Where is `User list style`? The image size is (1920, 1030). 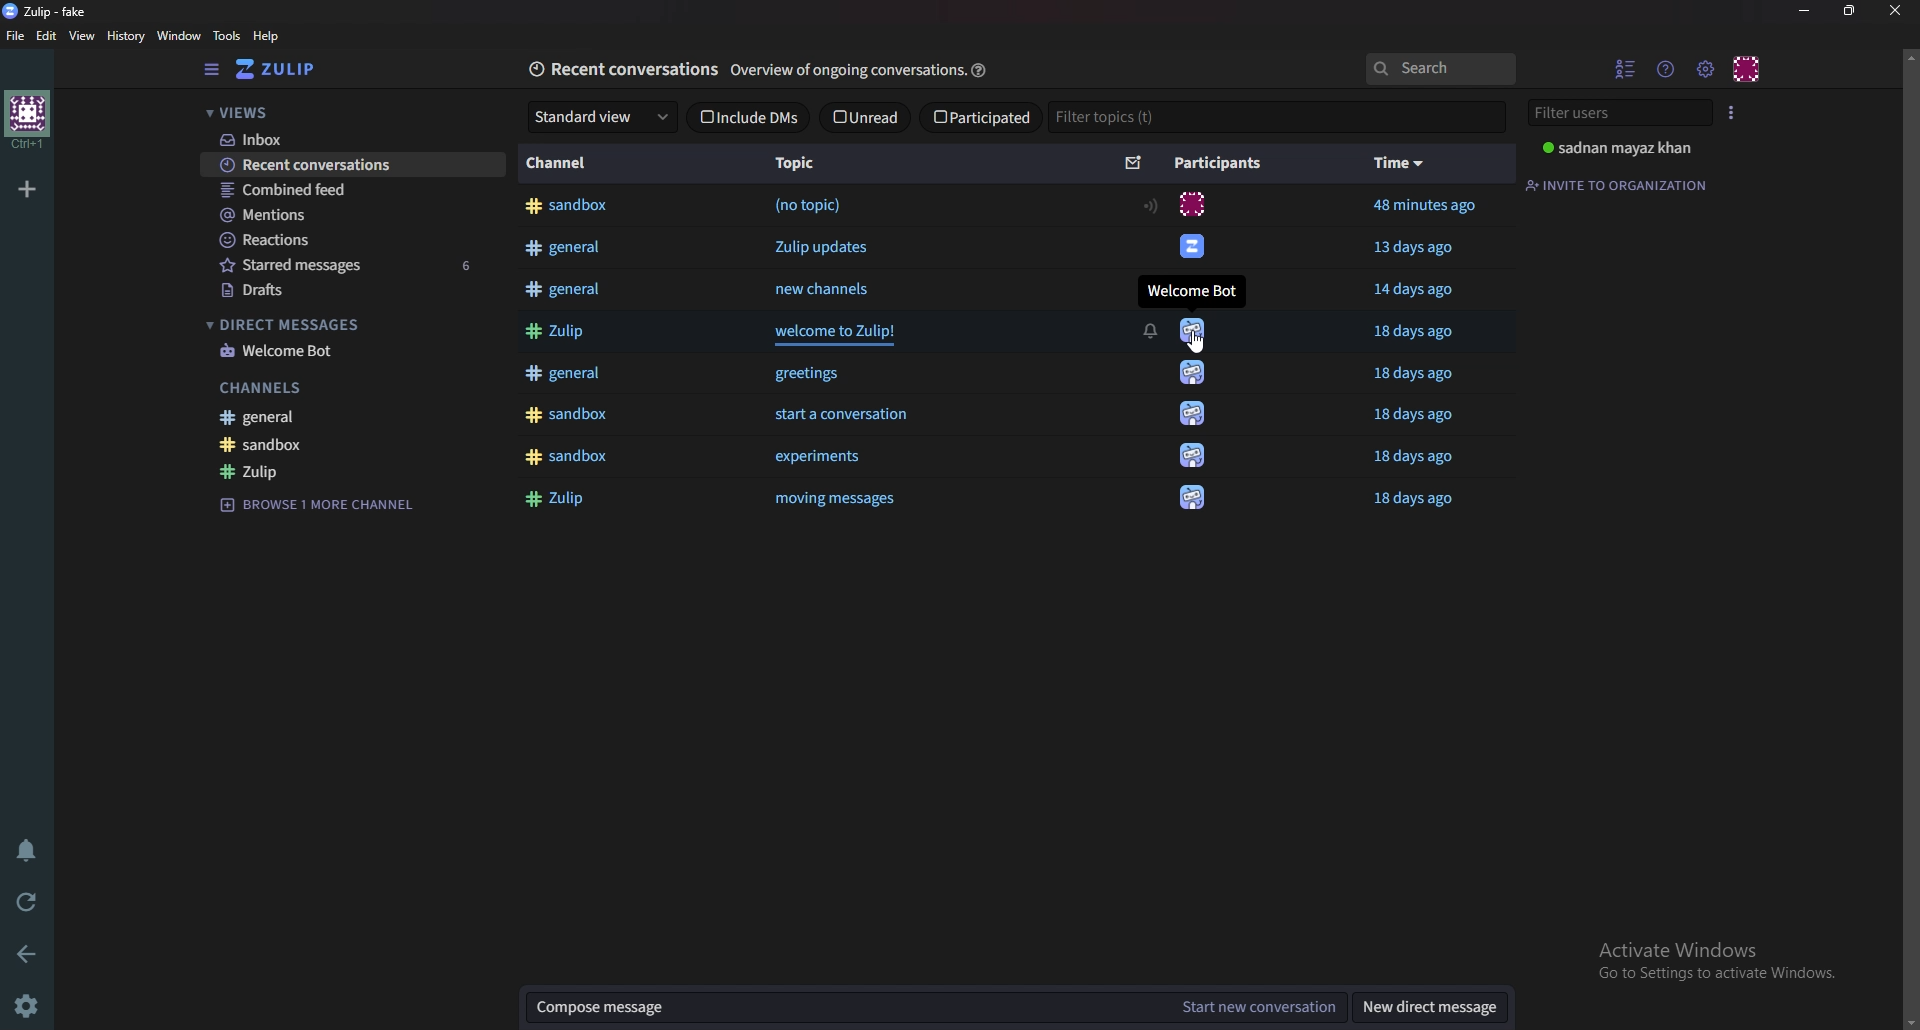
User list style is located at coordinates (1732, 113).